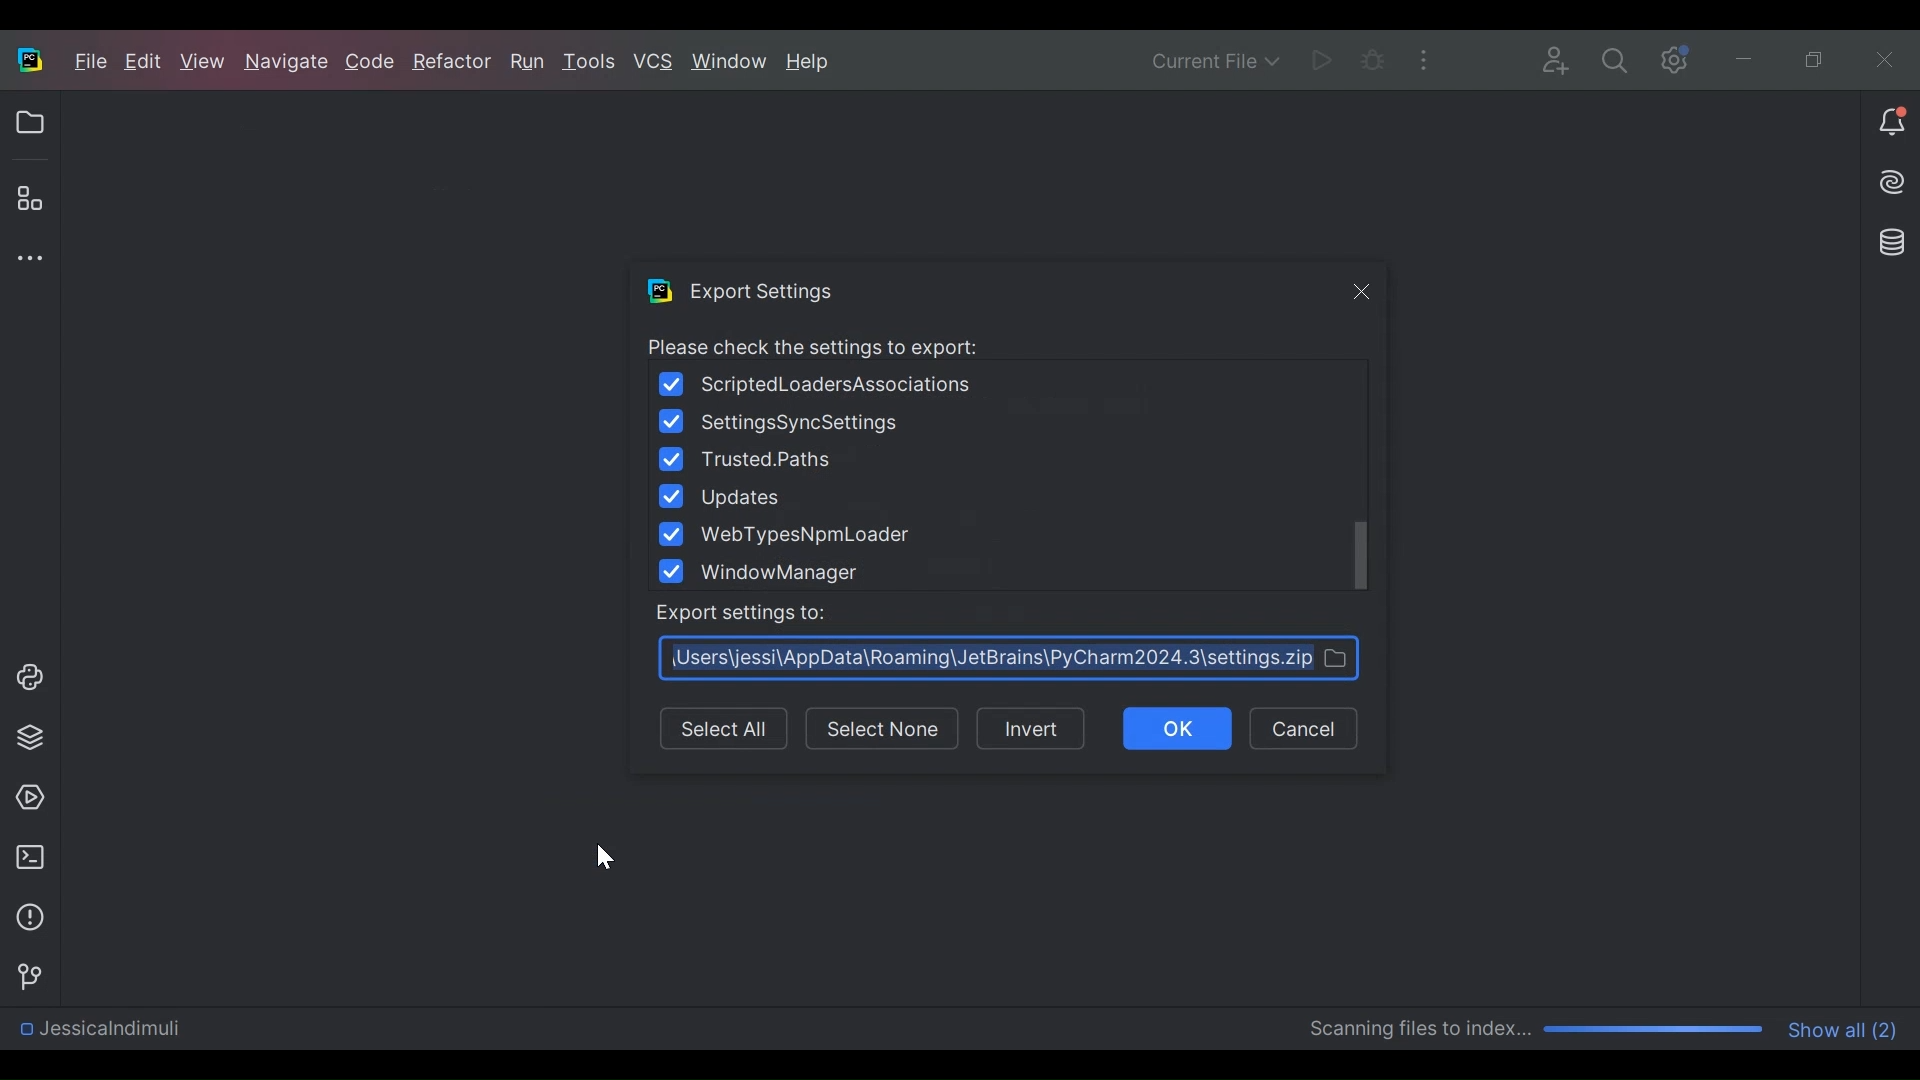 The width and height of the screenshot is (1920, 1080). I want to click on (un)check WindowManager, so click(772, 574).